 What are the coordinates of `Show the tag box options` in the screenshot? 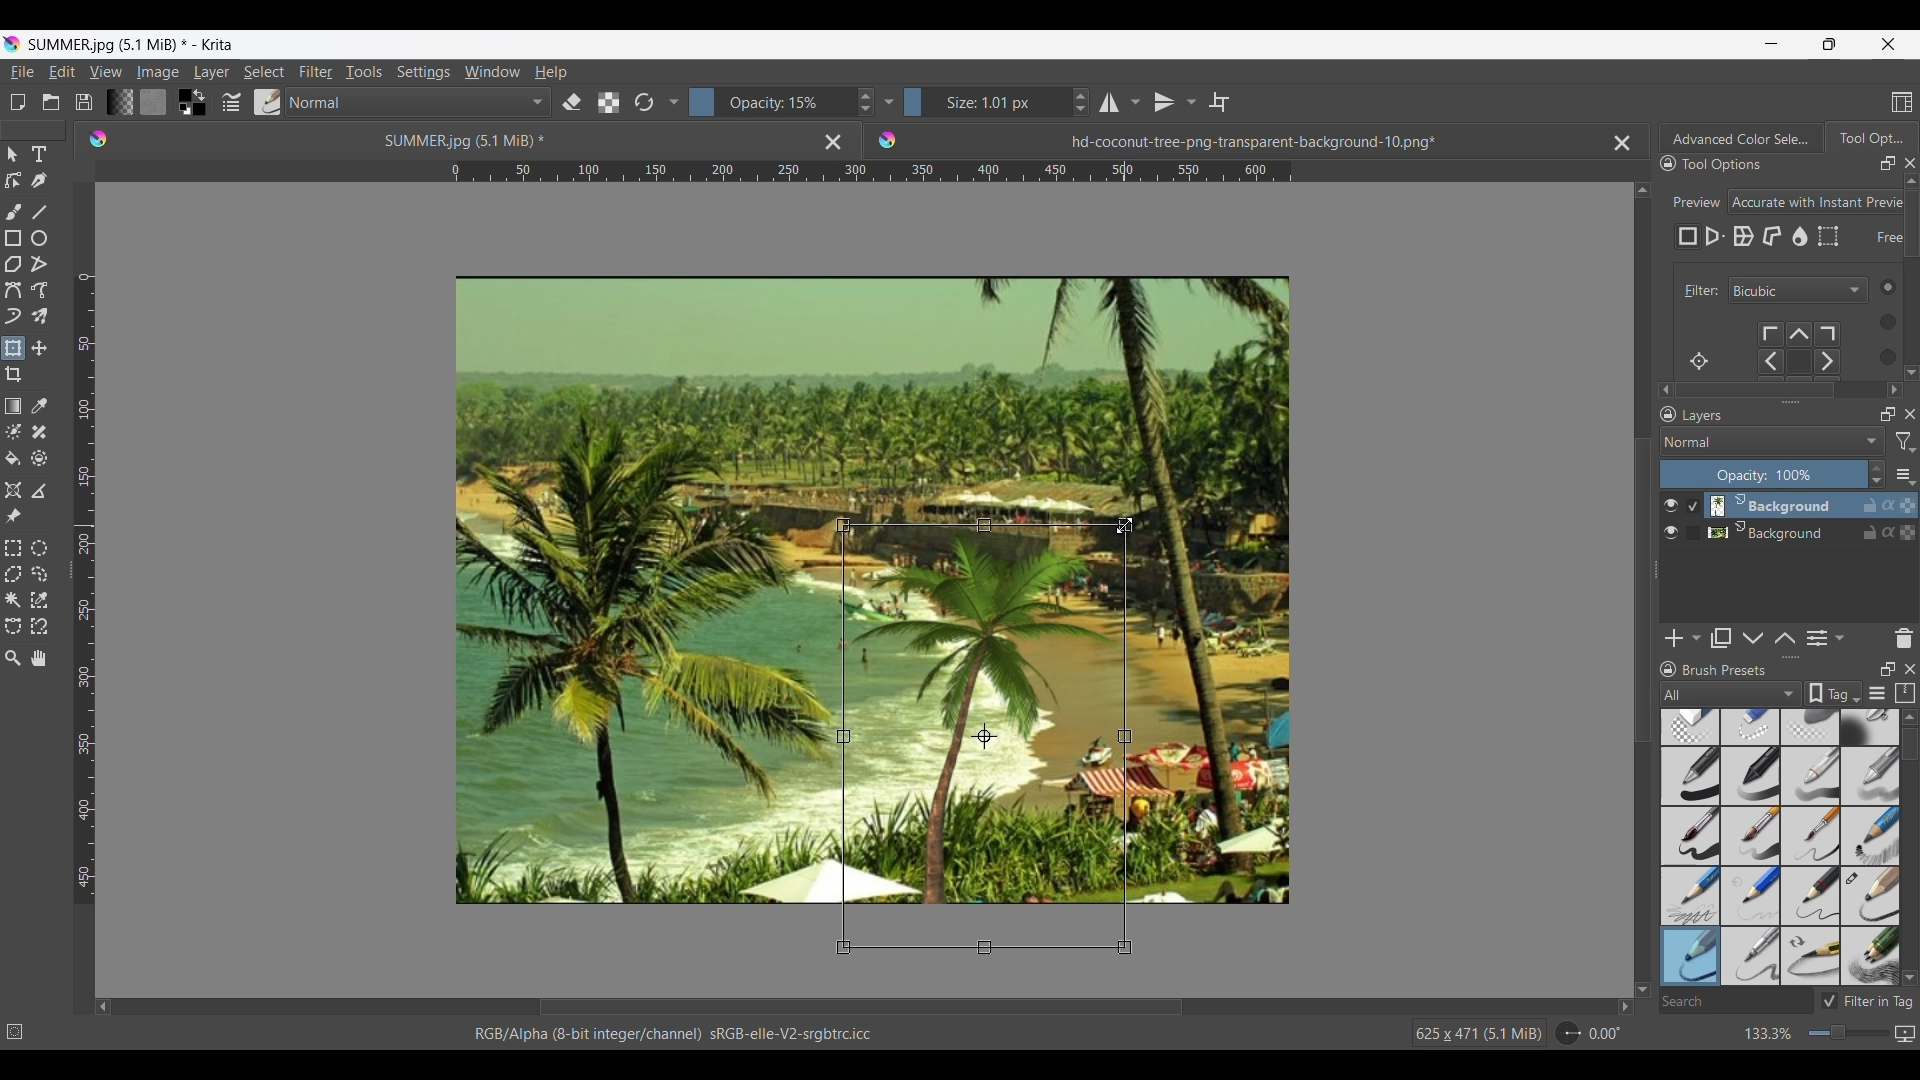 It's located at (1834, 693).